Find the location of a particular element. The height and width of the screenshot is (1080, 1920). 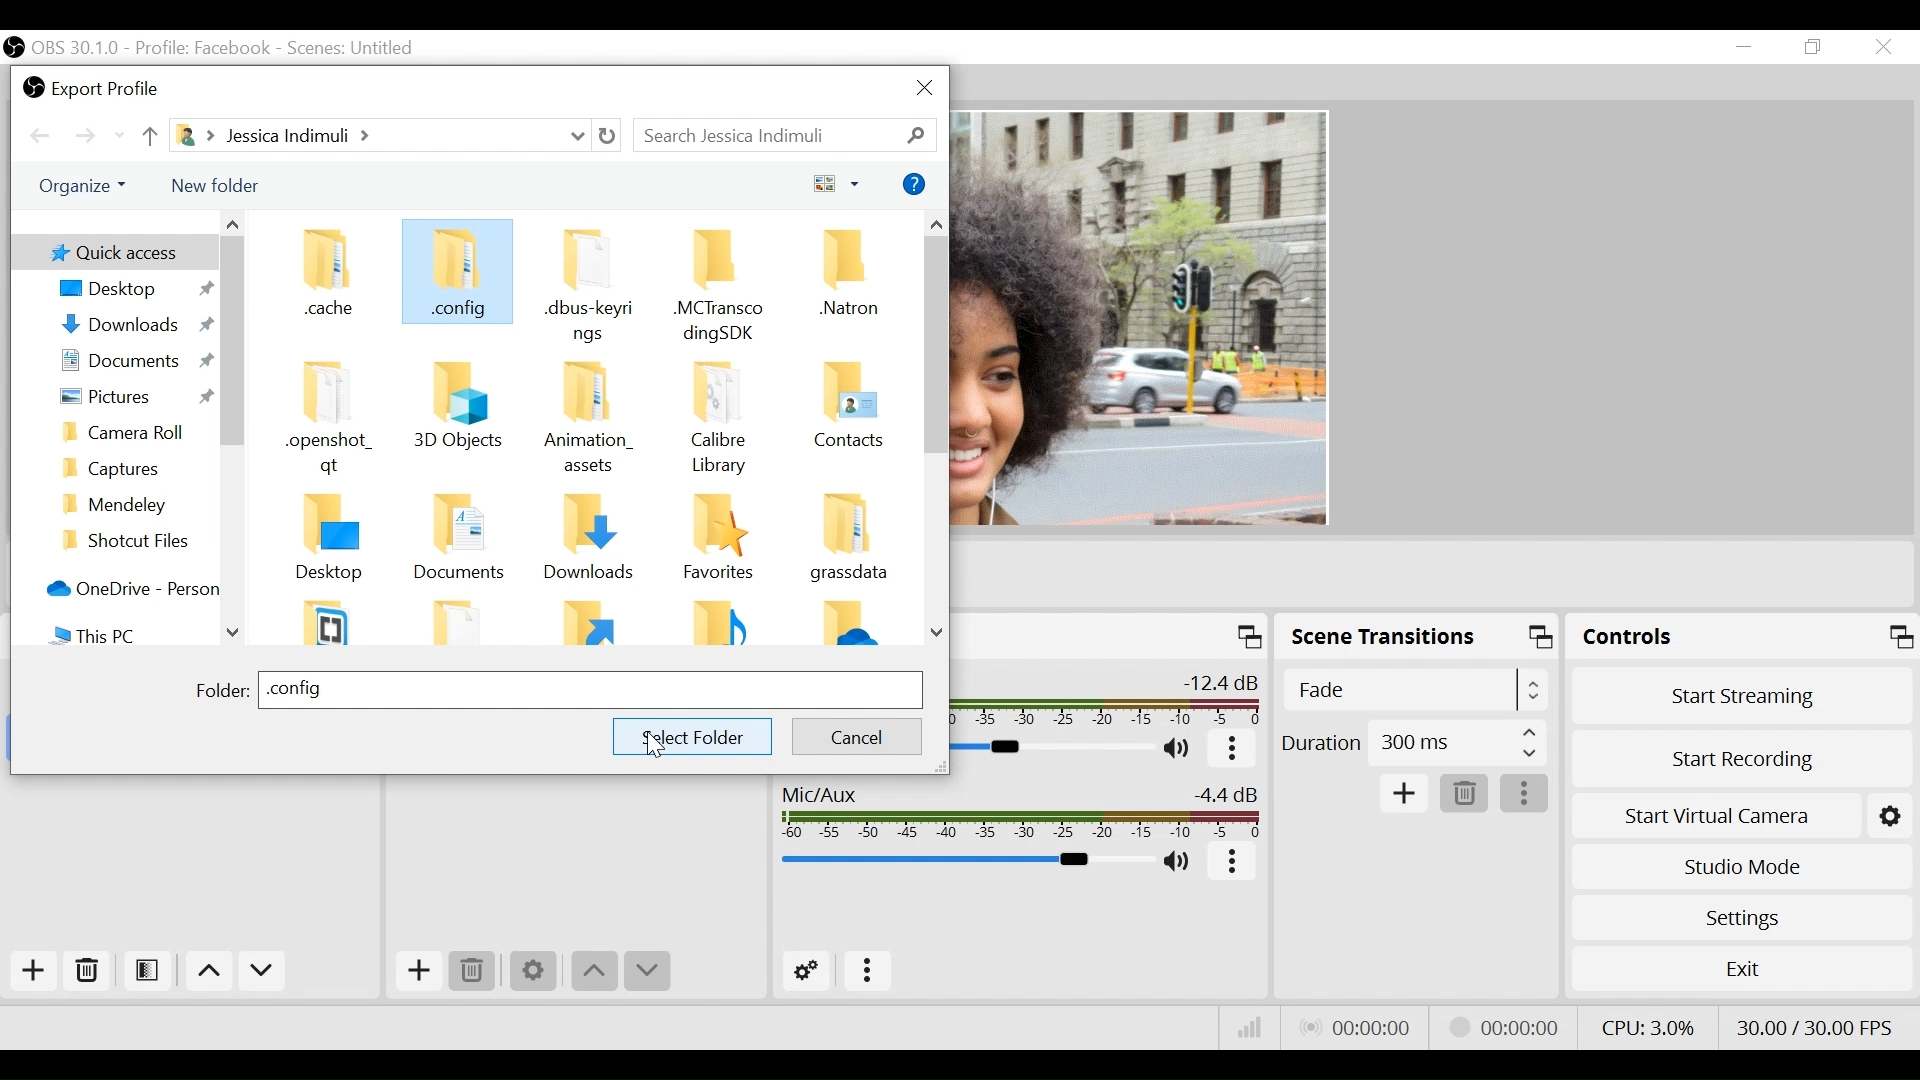

minimize is located at coordinates (1744, 49).